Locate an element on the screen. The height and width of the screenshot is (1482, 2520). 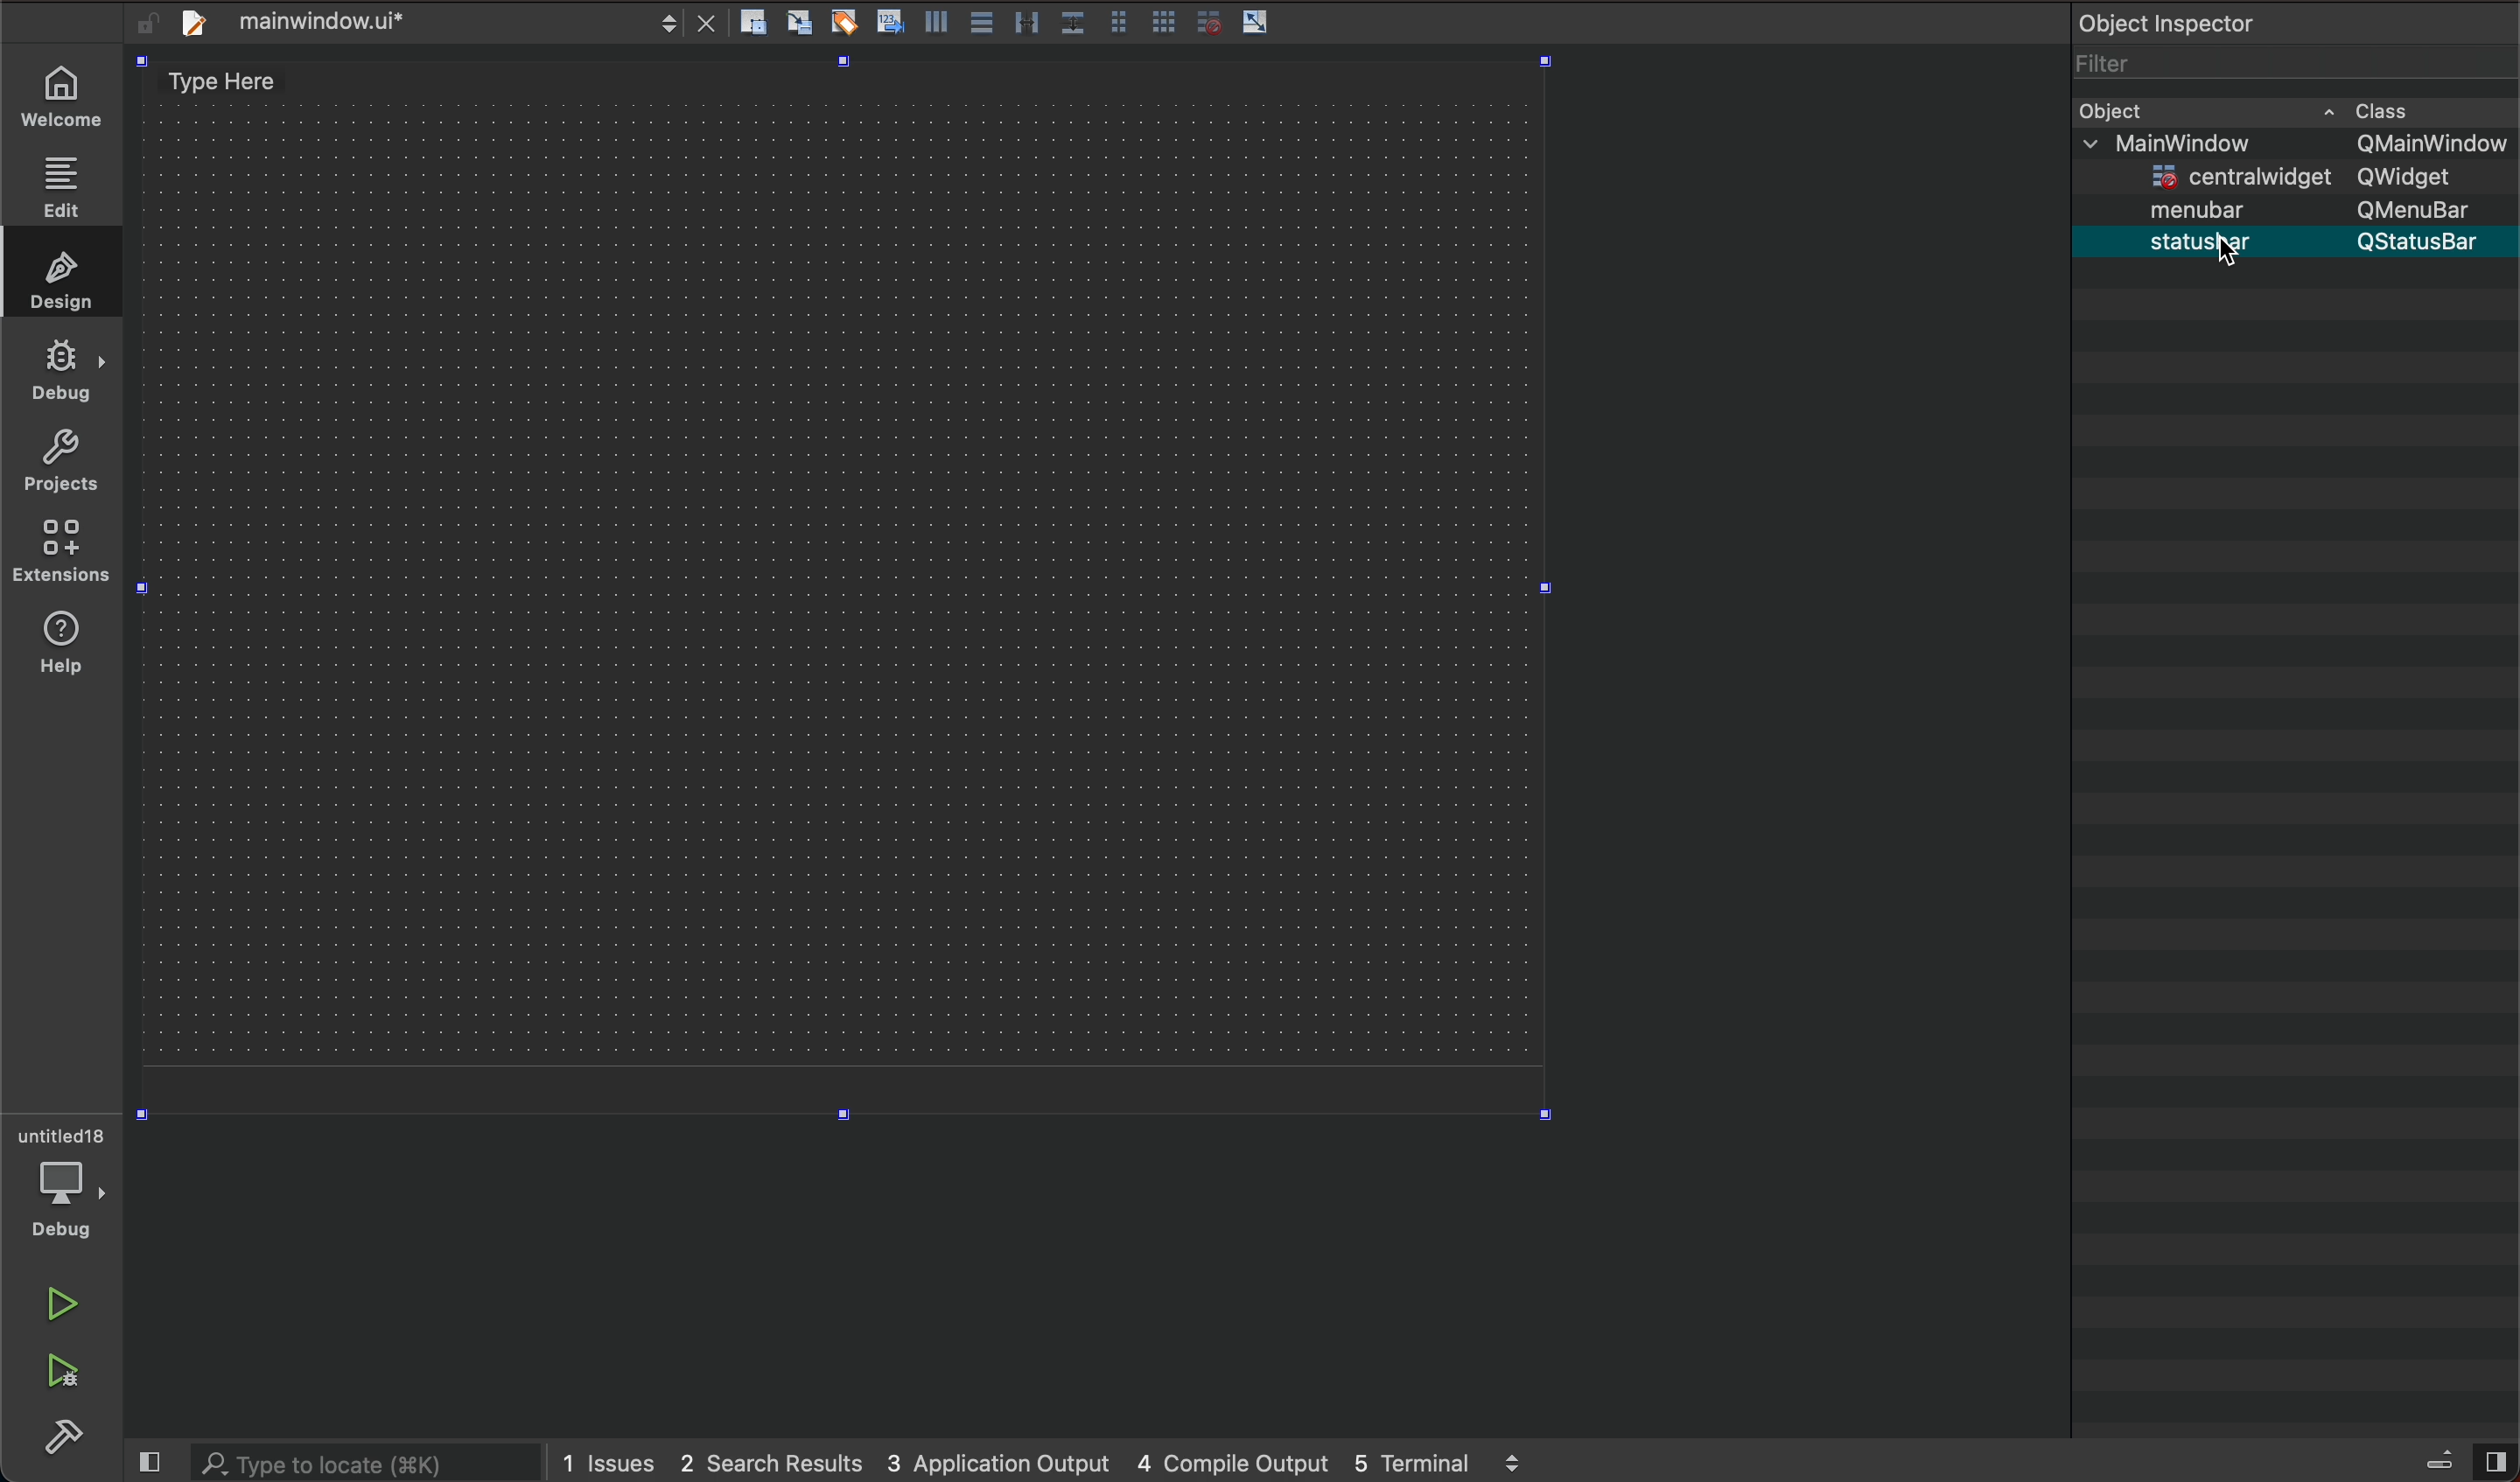
untitled is located at coordinates (60, 1131).